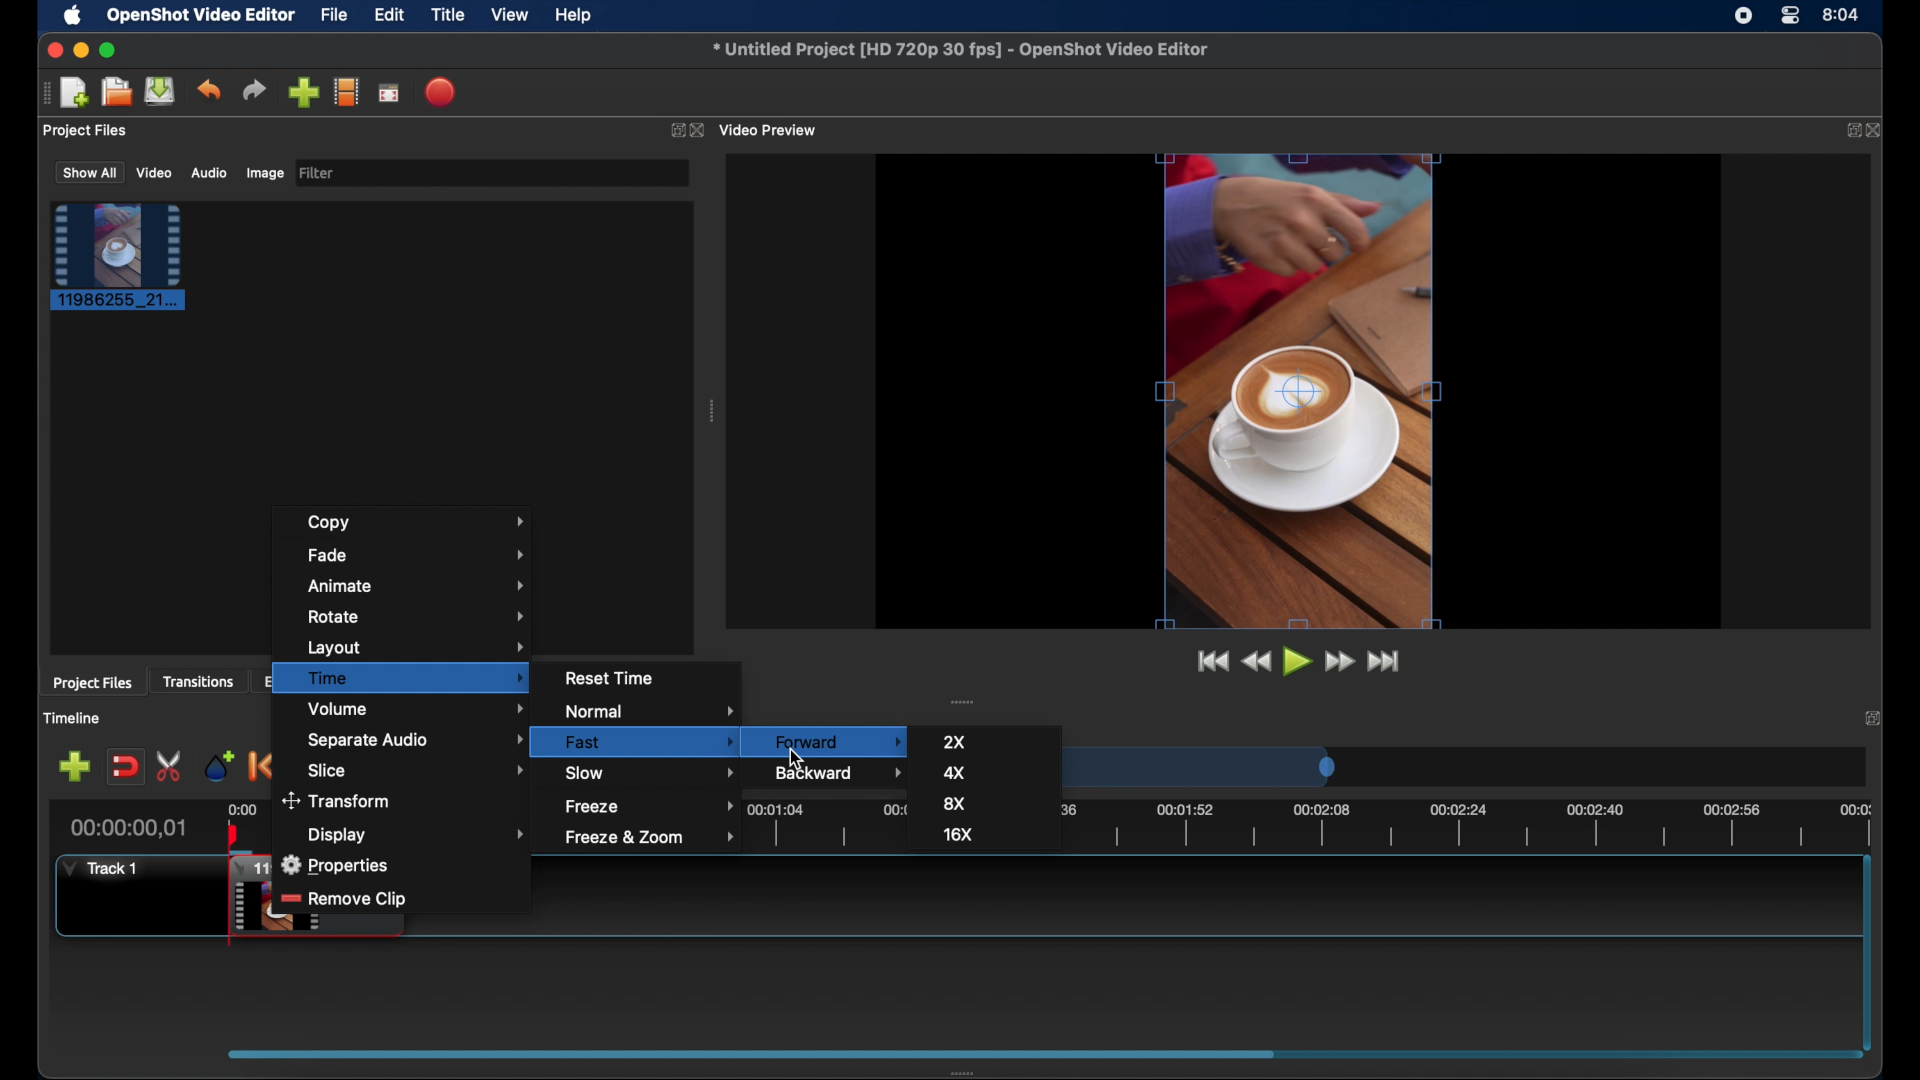  Describe the element at coordinates (612, 677) in the screenshot. I see `reset time` at that location.